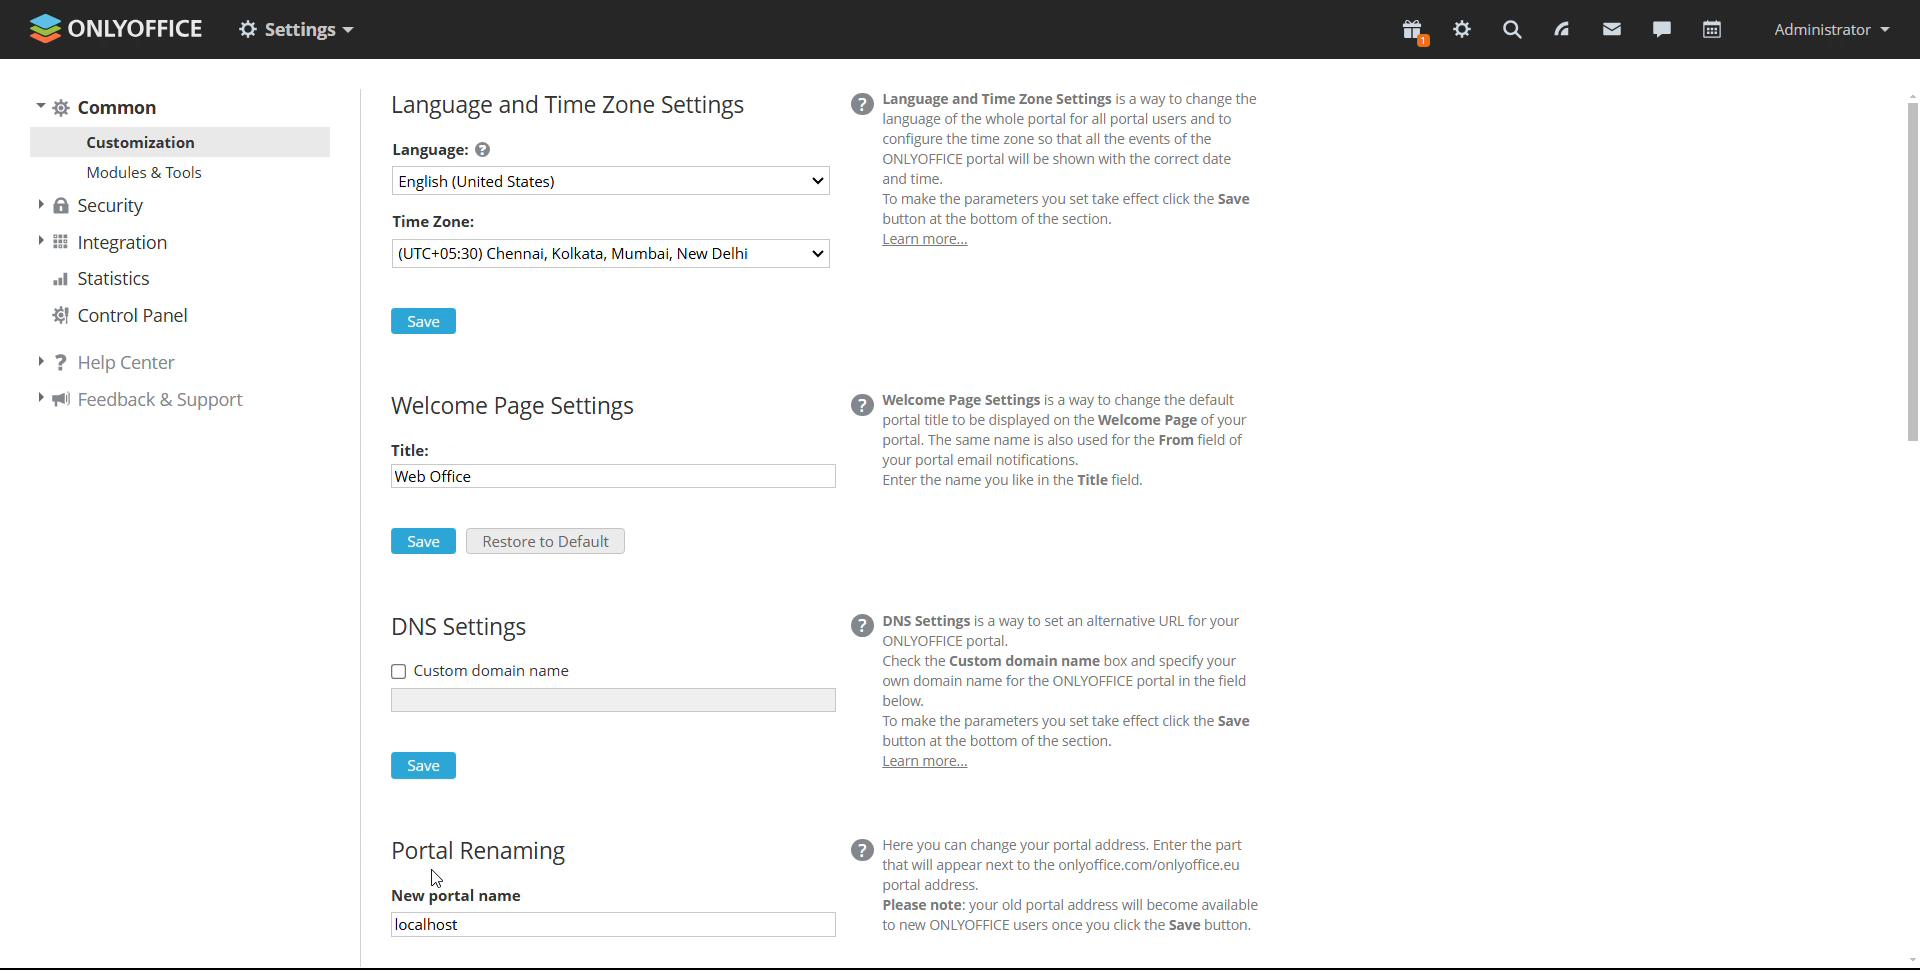  Describe the element at coordinates (1661, 29) in the screenshot. I see `chat` at that location.